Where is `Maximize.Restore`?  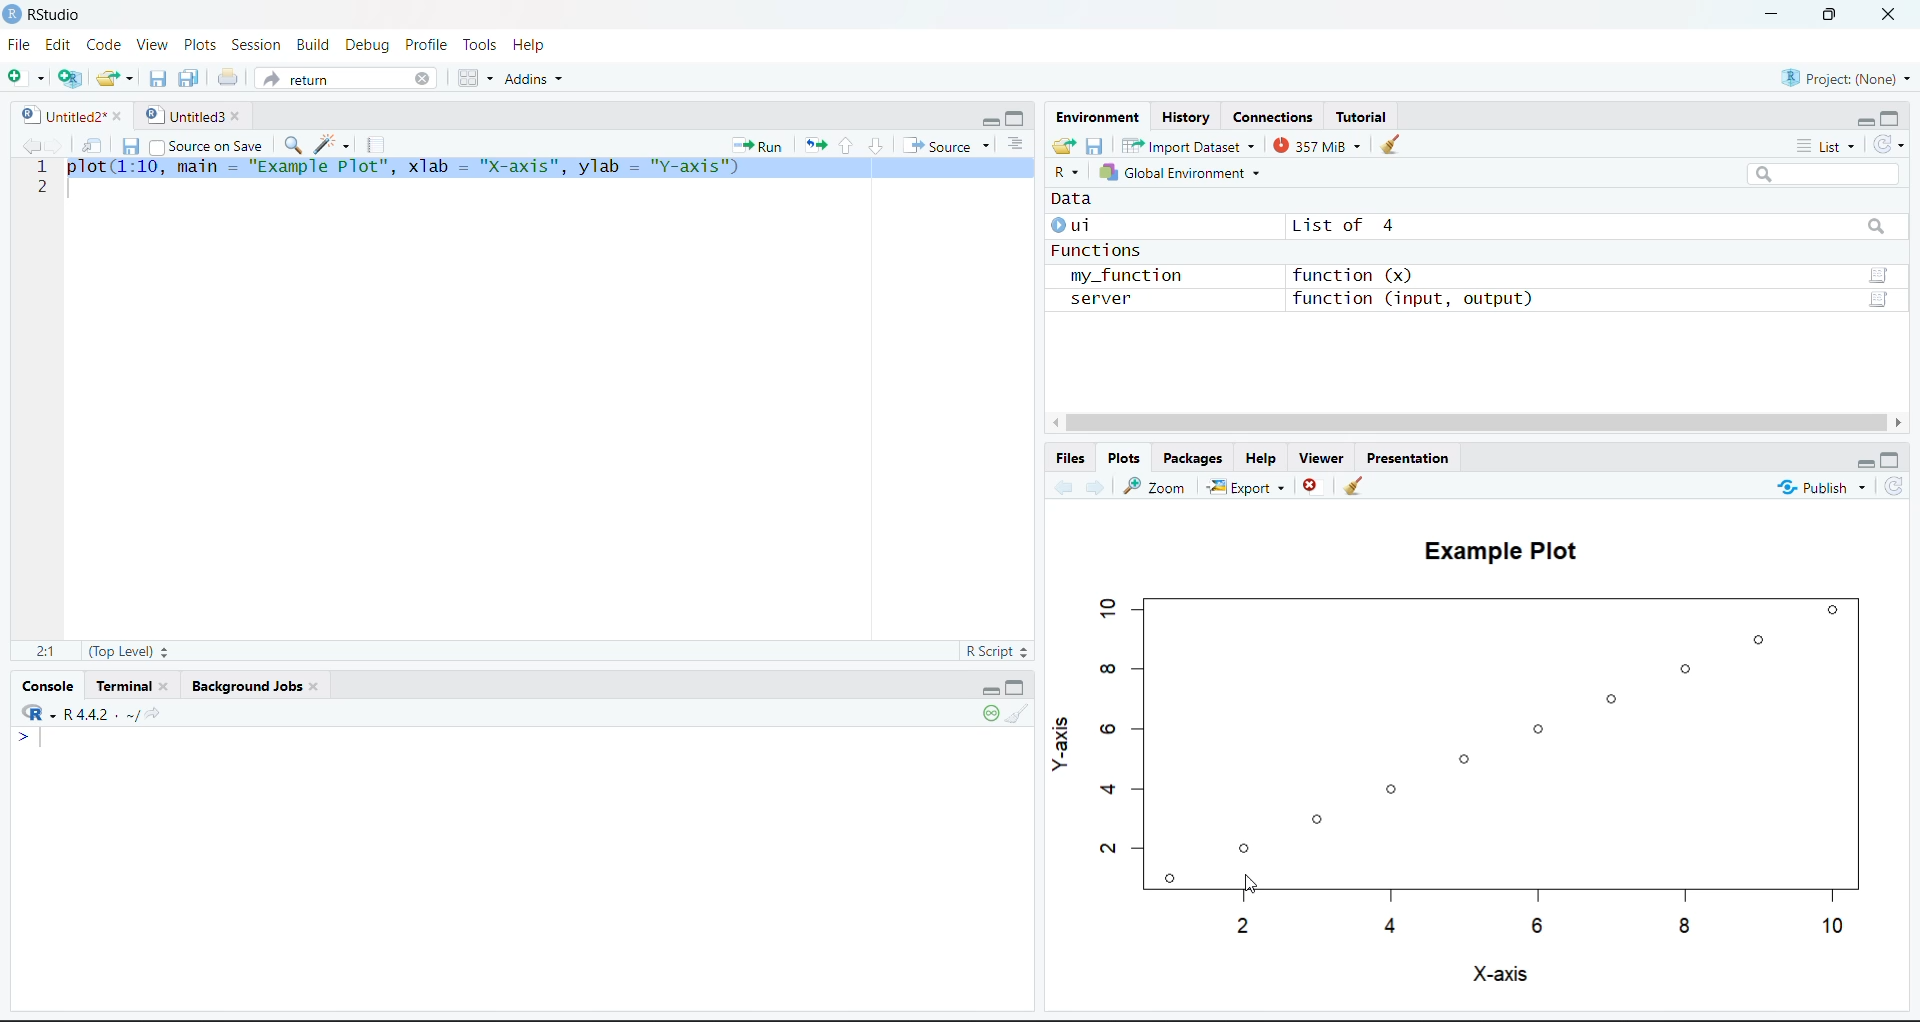
Maximize.Restore is located at coordinates (1017, 116).